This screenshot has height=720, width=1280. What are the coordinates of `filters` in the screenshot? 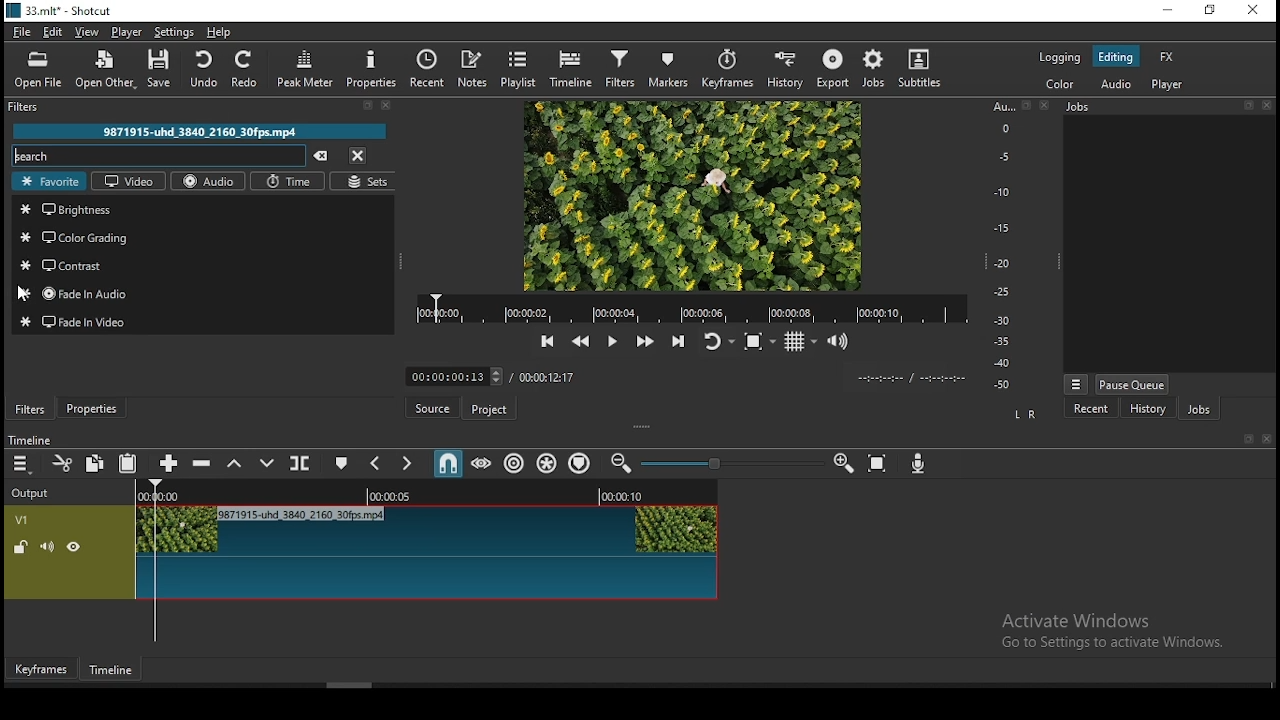 It's located at (627, 69).